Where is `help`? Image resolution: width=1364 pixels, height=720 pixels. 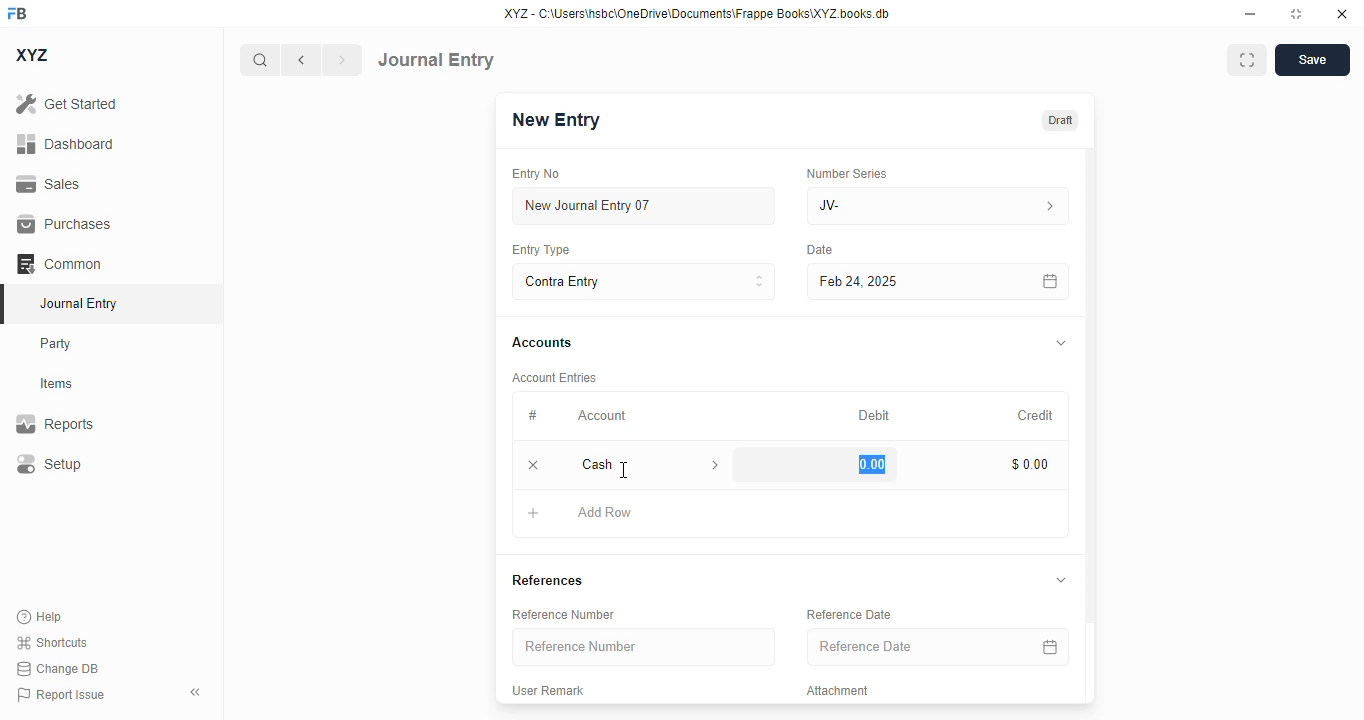 help is located at coordinates (40, 617).